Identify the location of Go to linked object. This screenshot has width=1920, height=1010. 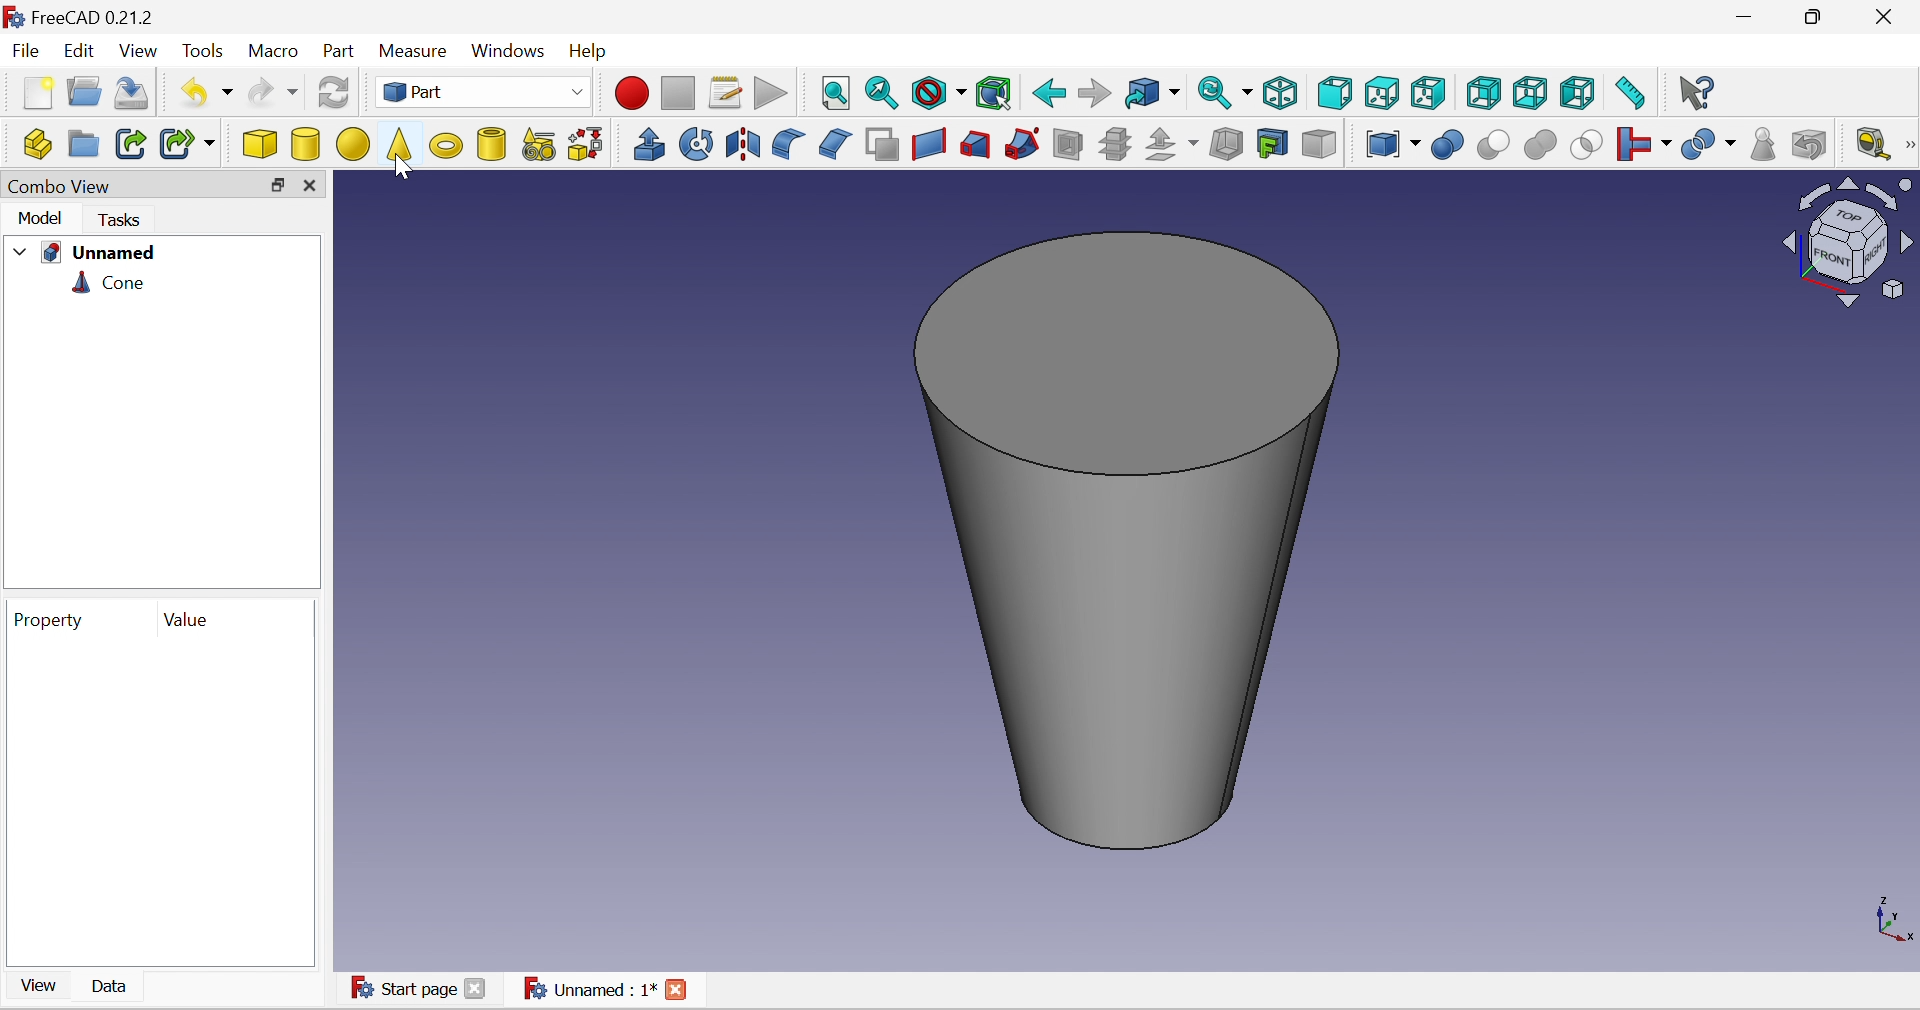
(1151, 96).